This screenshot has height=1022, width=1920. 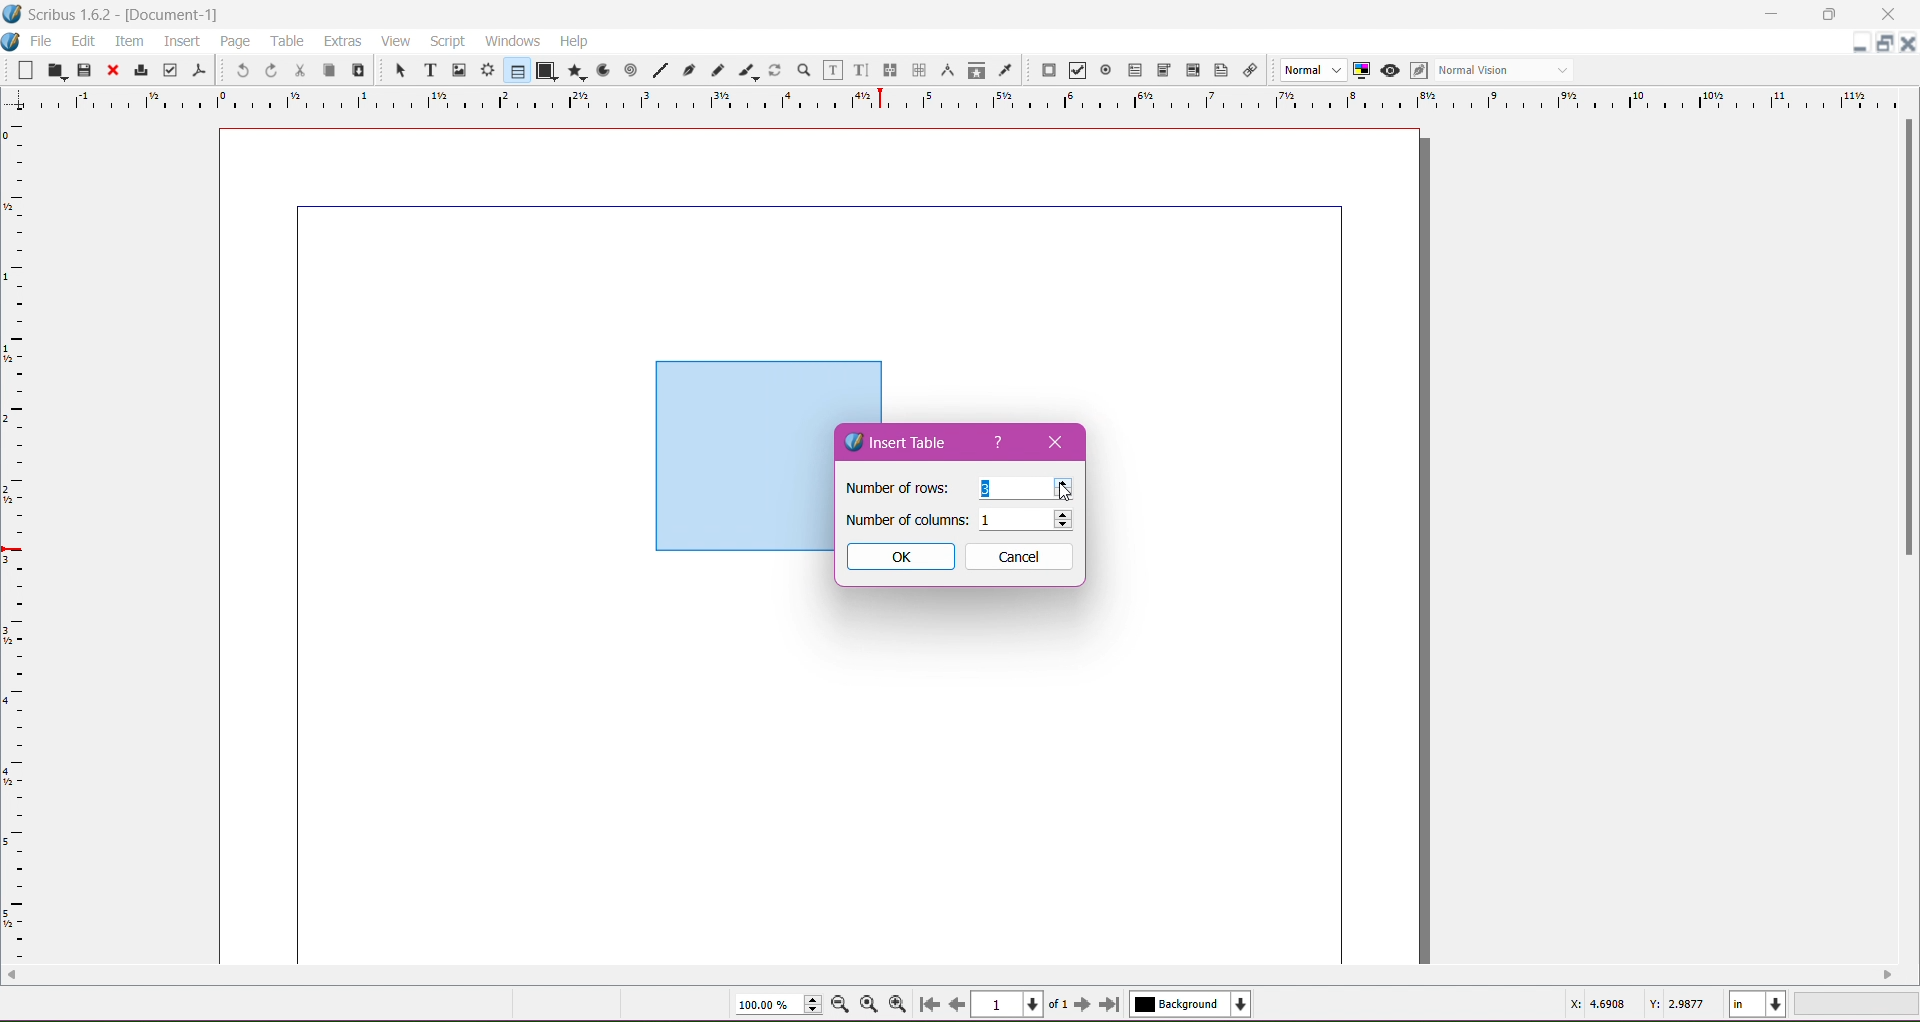 What do you see at coordinates (1506, 69) in the screenshot?
I see `Normal   Vision` at bounding box center [1506, 69].